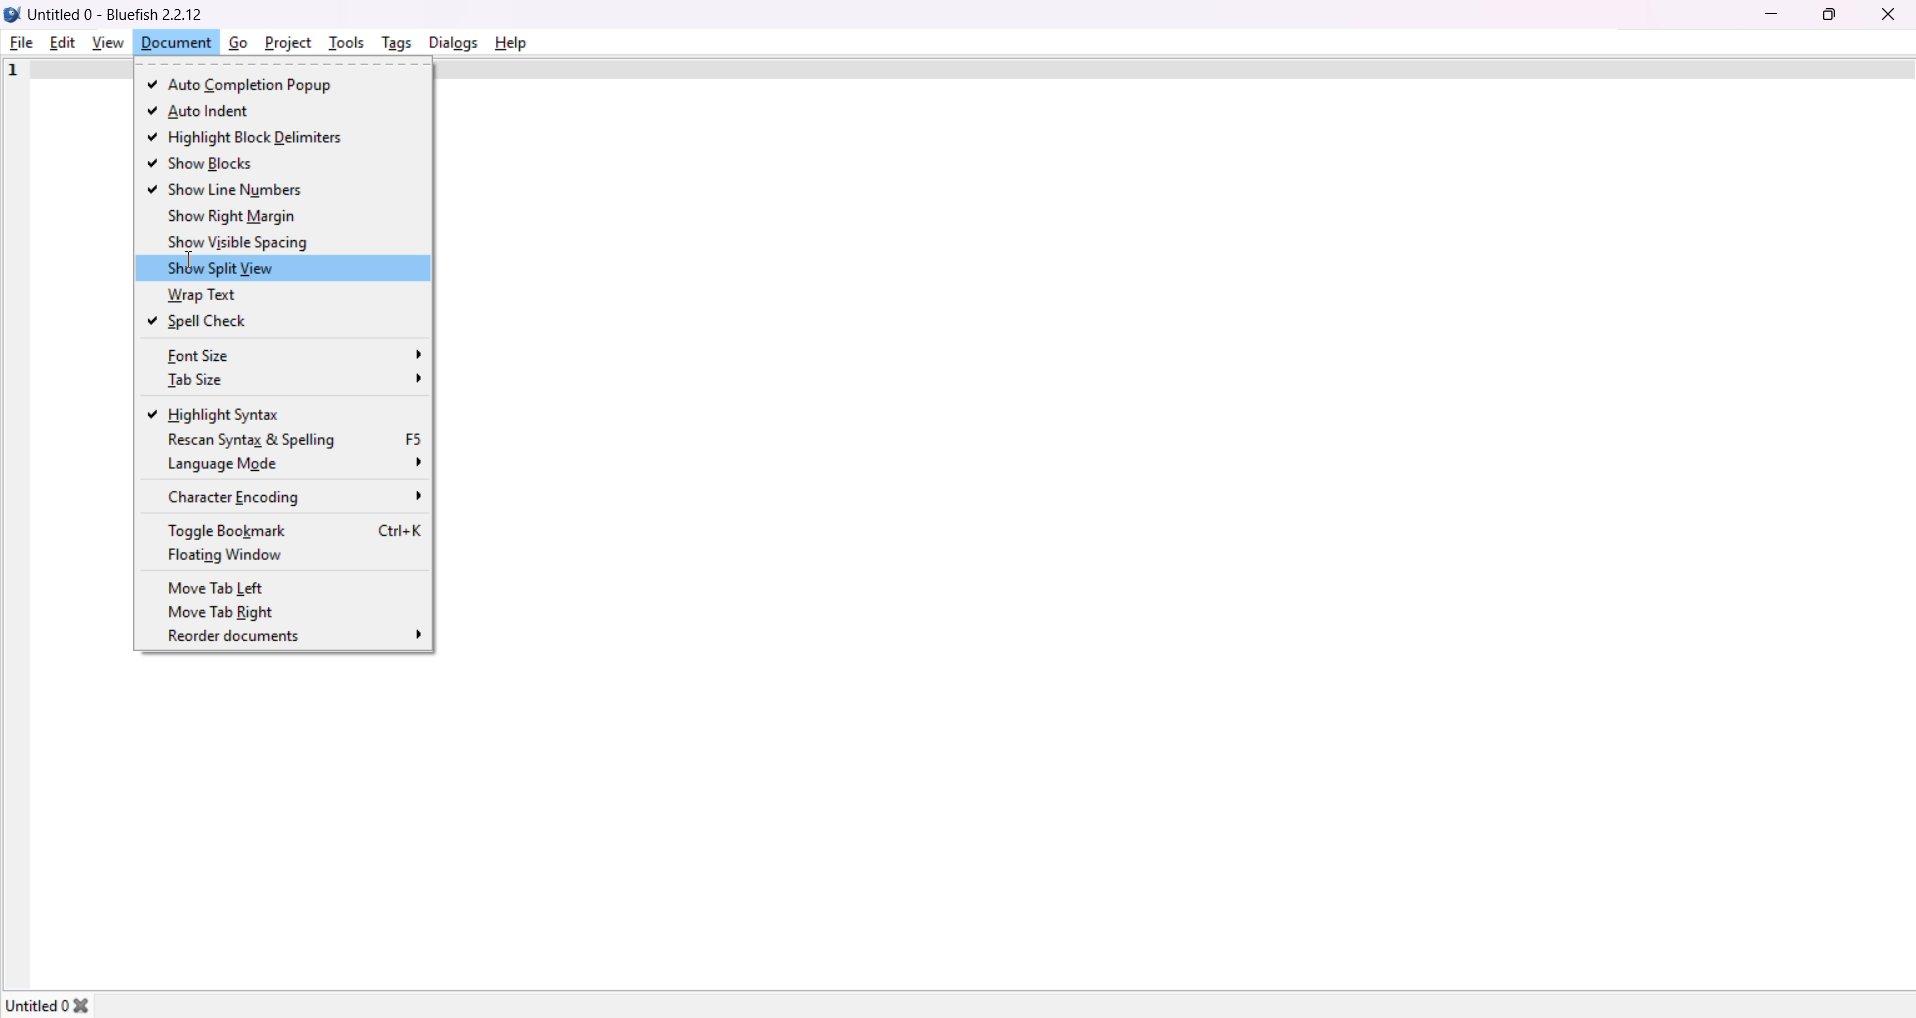  What do you see at coordinates (291, 440) in the screenshot?
I see `rescan syntax and spelling` at bounding box center [291, 440].